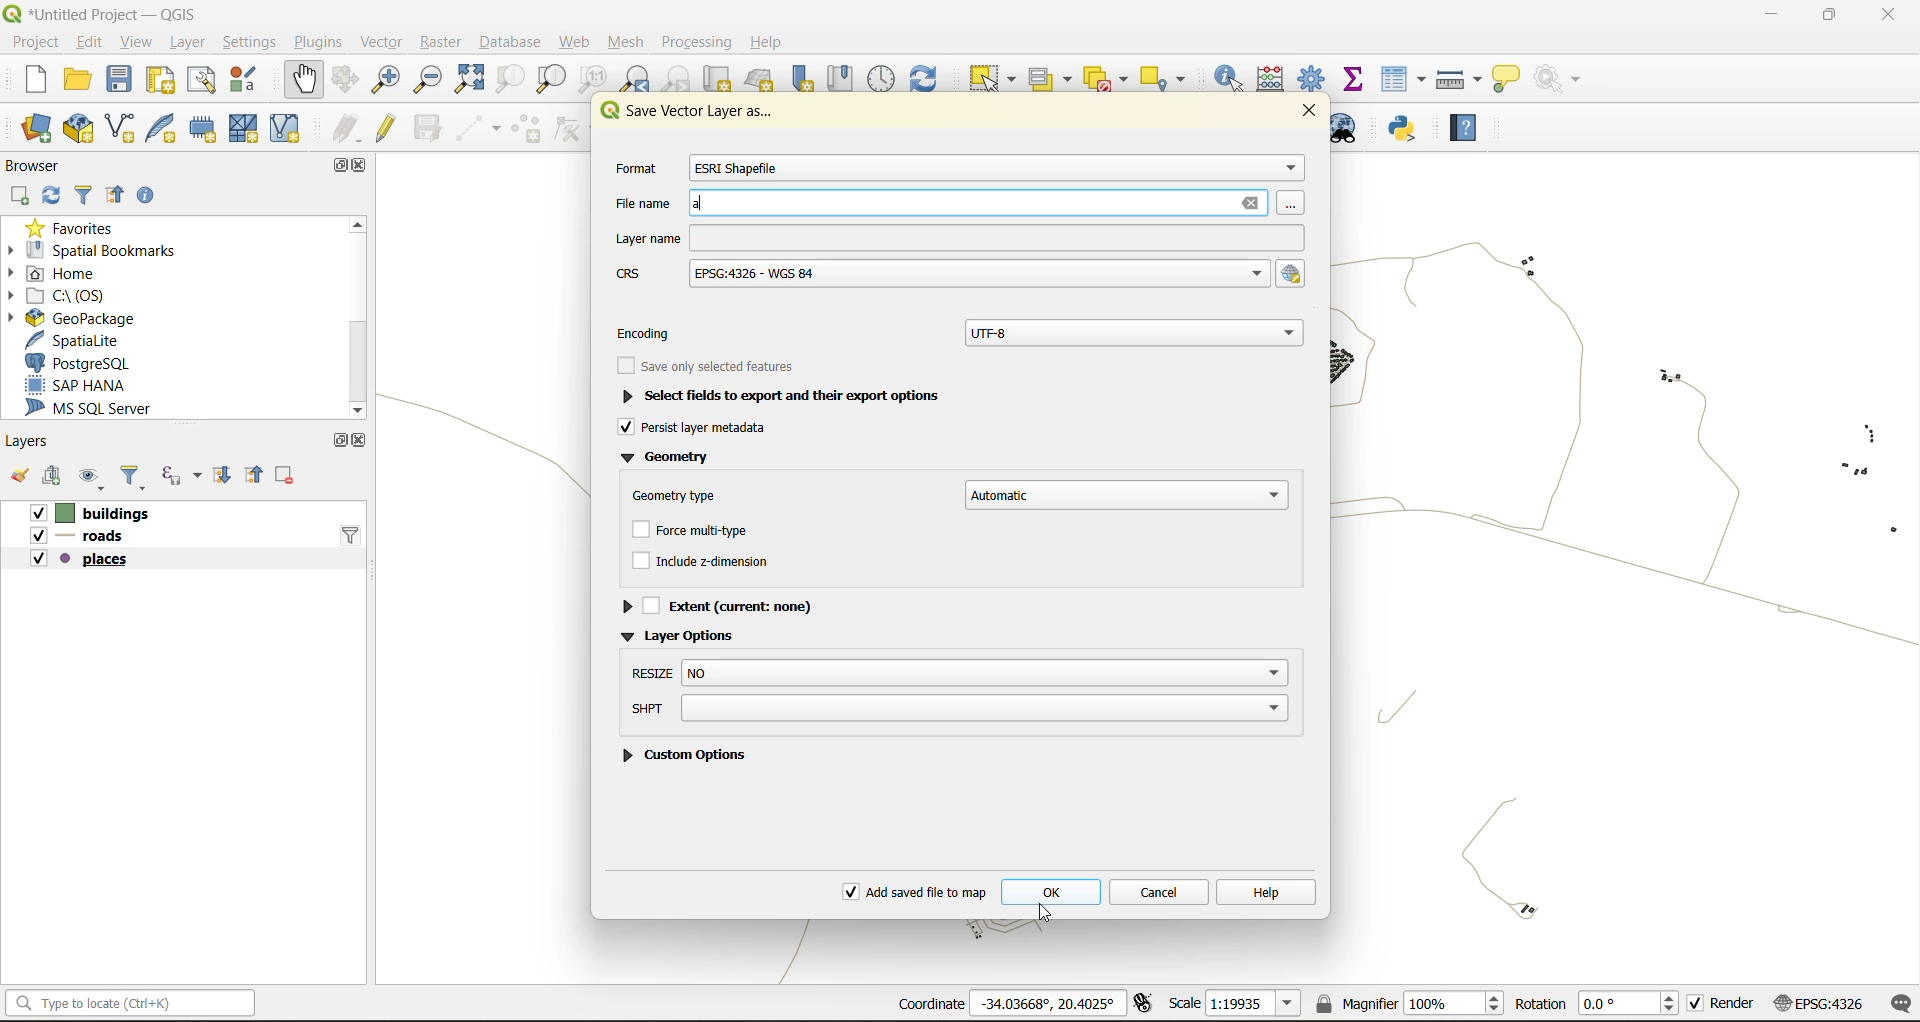 Image resolution: width=1920 pixels, height=1022 pixels. I want to click on Automatic, so click(1126, 494).